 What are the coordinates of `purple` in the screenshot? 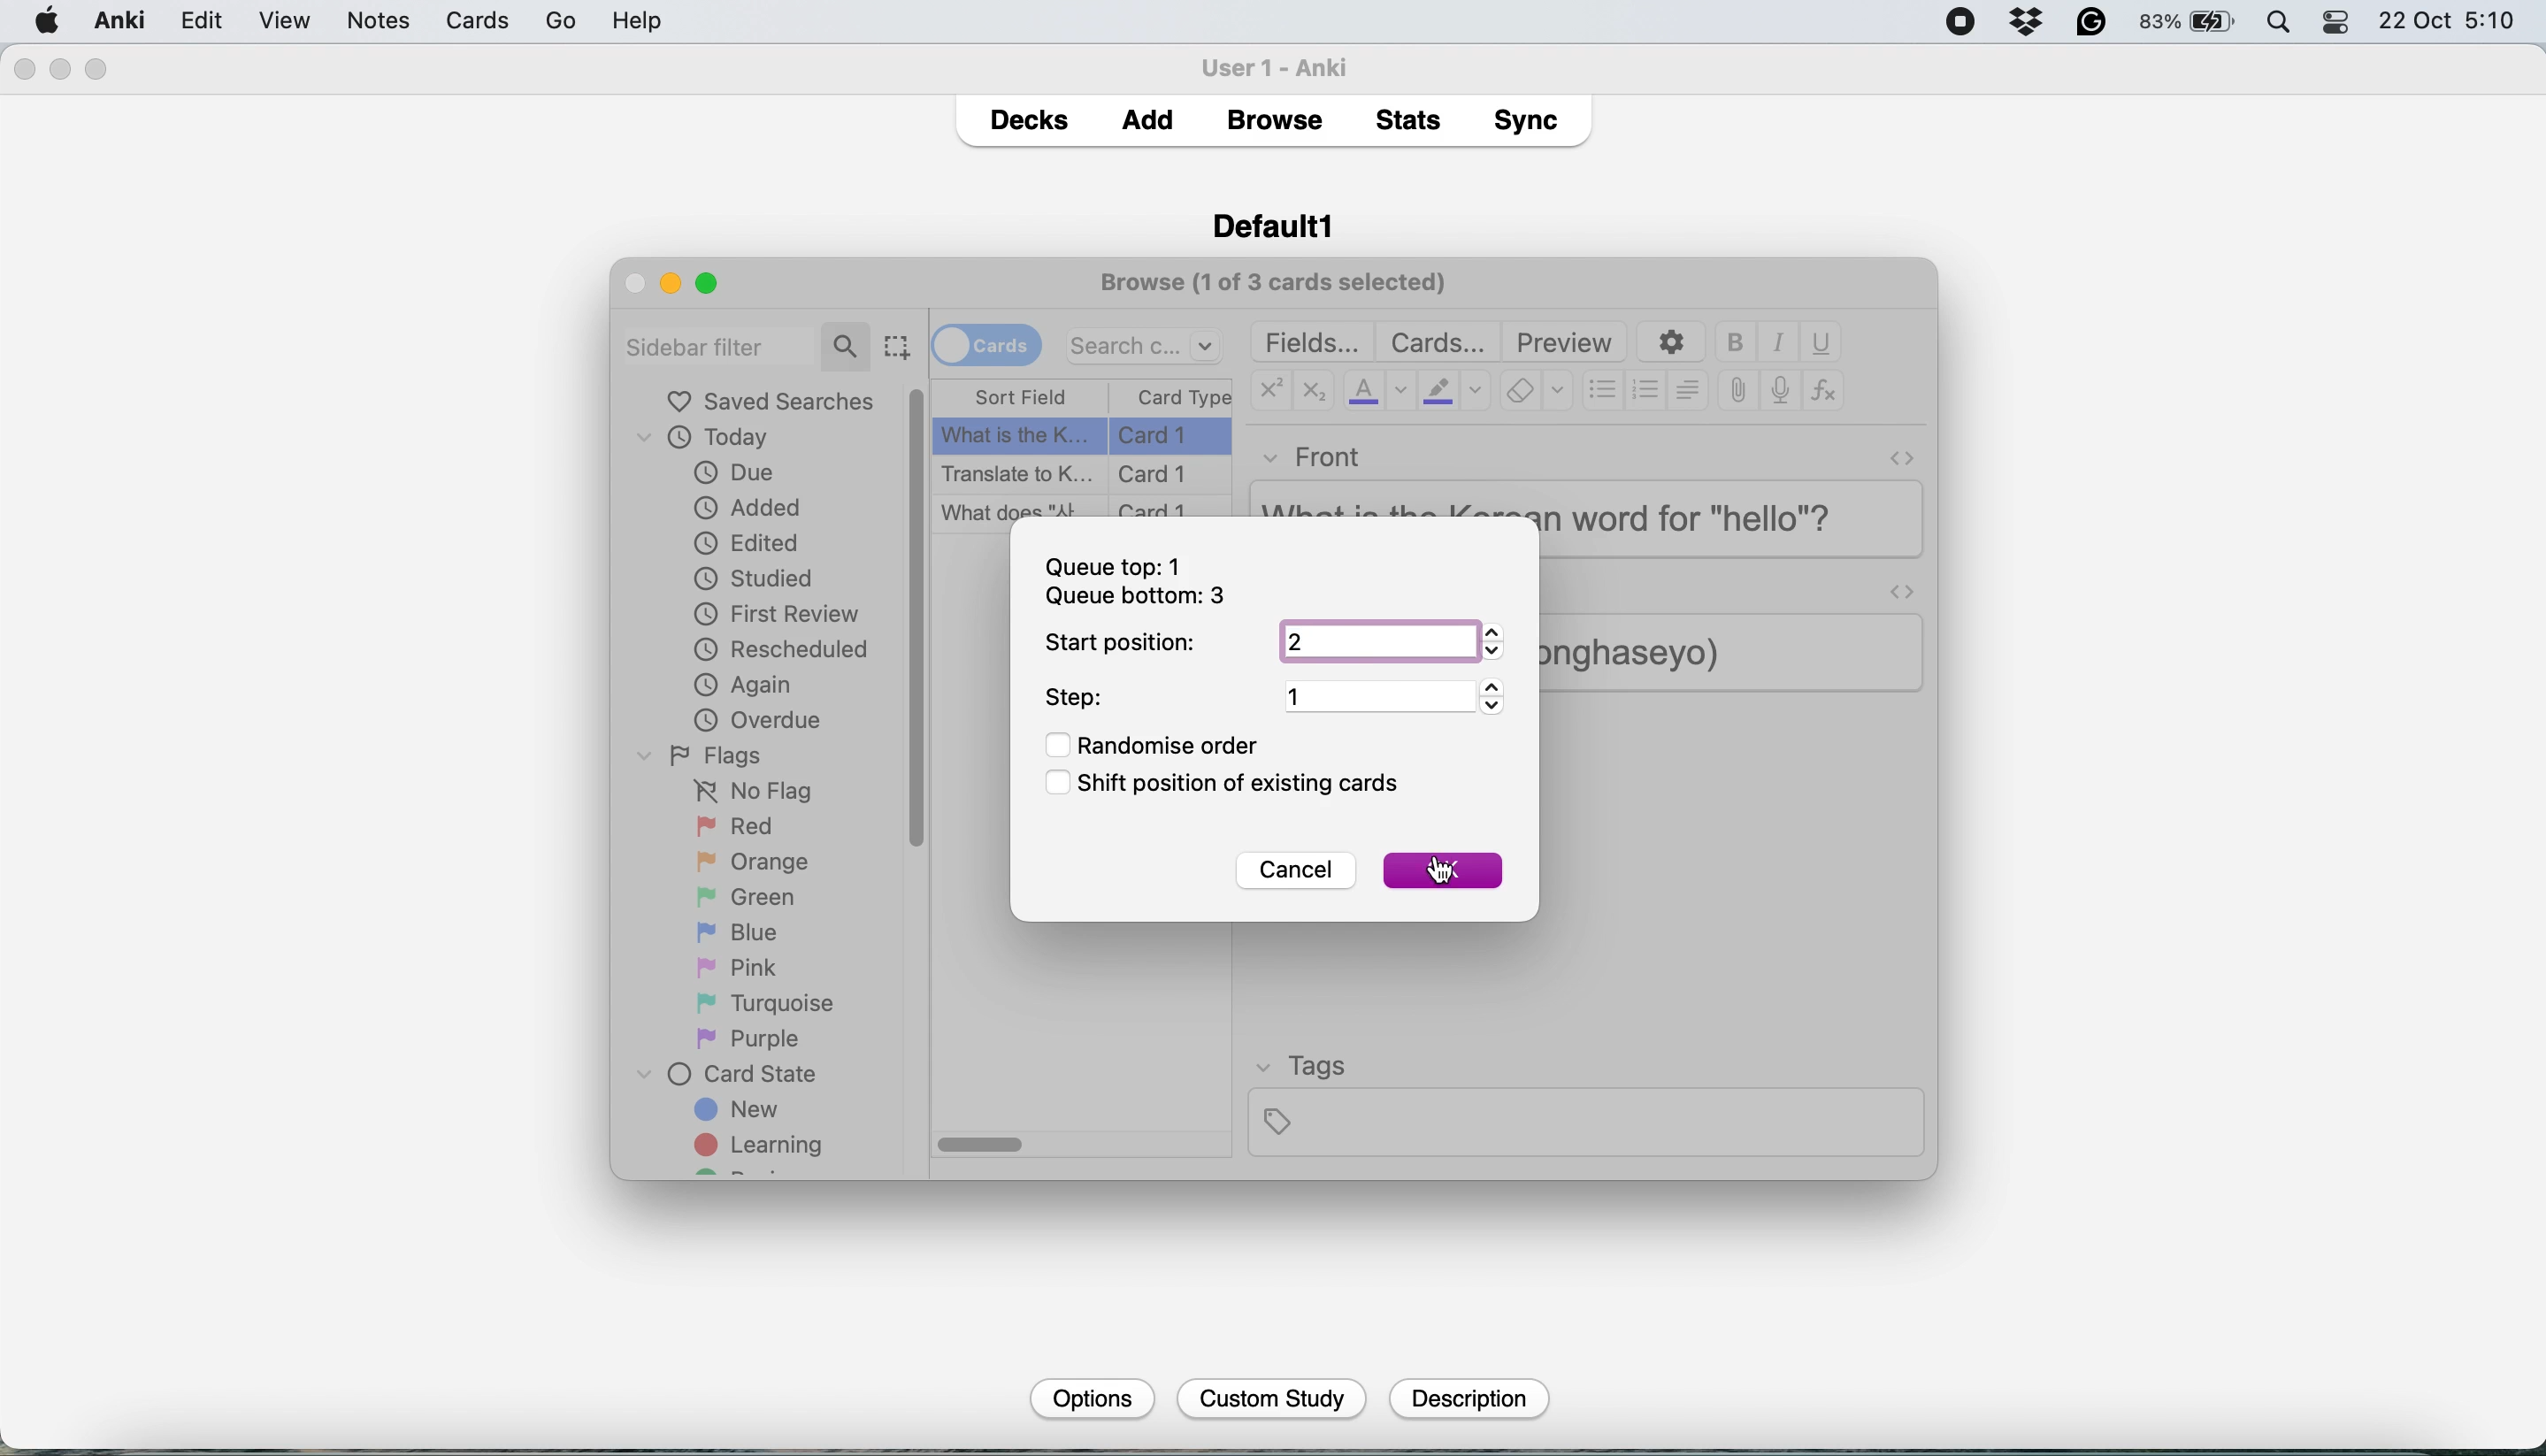 It's located at (752, 1039).